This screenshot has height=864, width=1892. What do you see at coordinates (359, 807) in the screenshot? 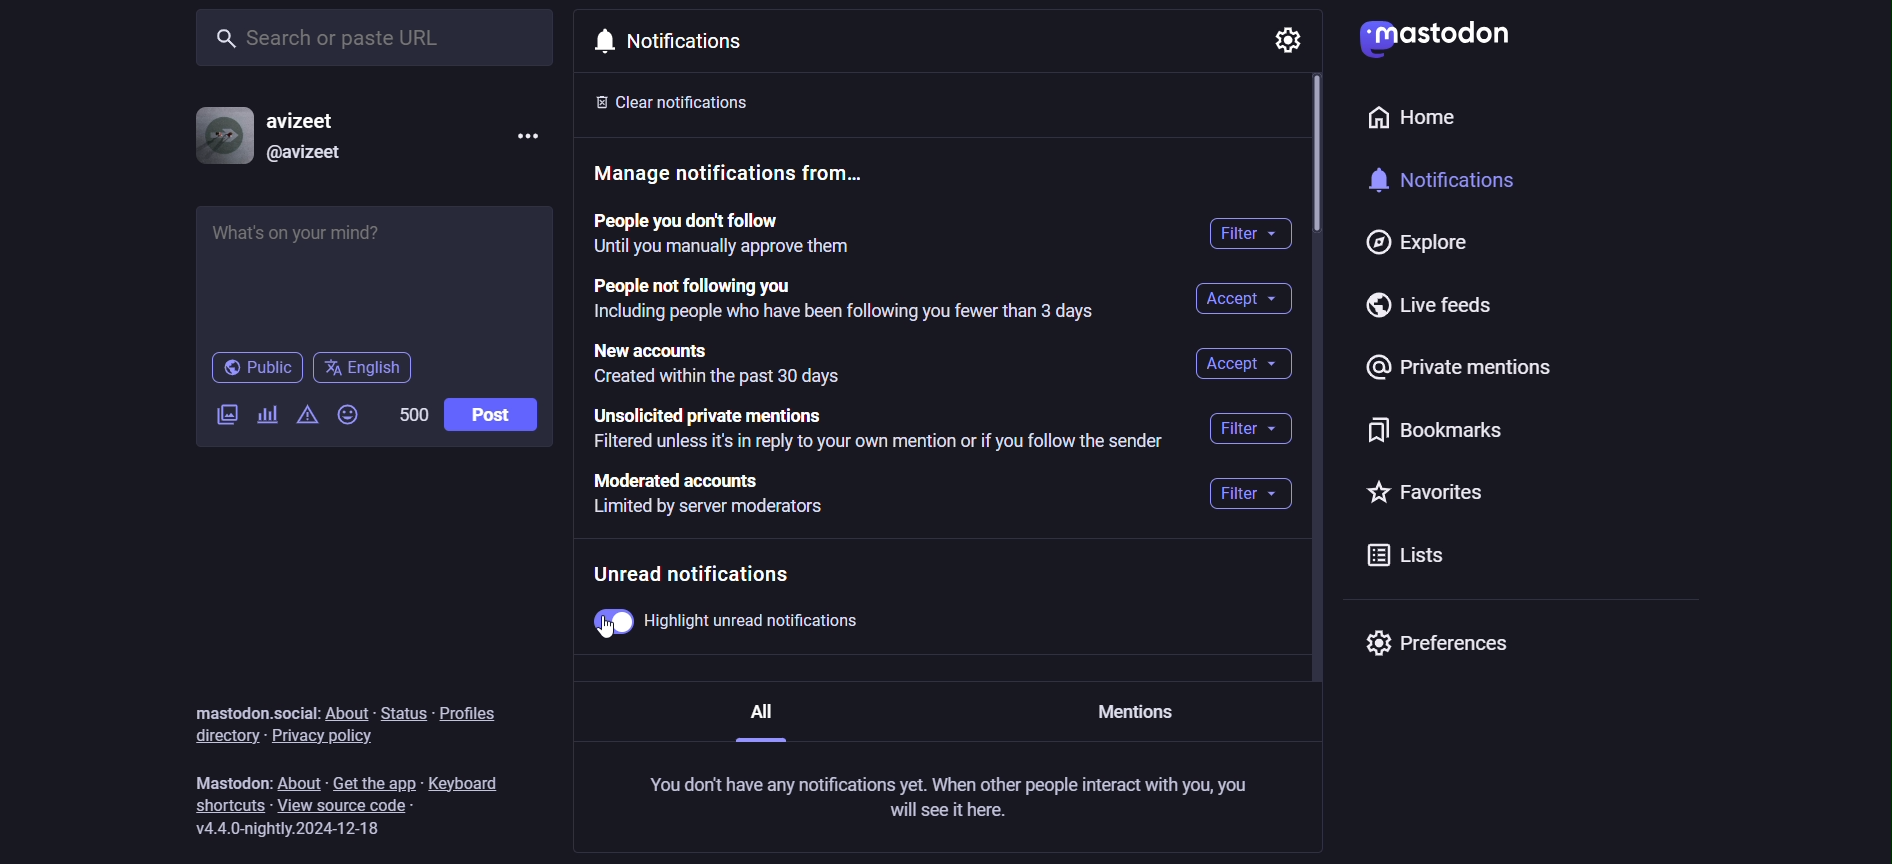
I see `view source code` at bounding box center [359, 807].